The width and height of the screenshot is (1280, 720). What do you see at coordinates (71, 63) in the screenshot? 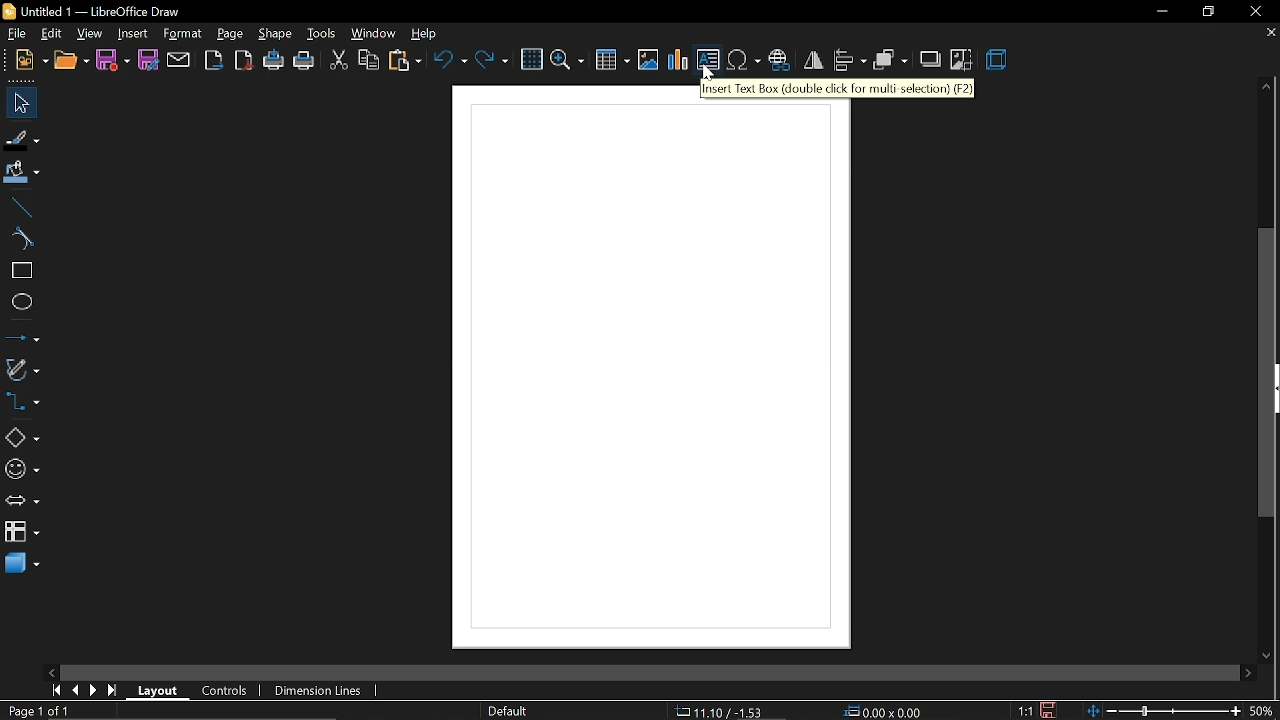
I see `open` at bounding box center [71, 63].